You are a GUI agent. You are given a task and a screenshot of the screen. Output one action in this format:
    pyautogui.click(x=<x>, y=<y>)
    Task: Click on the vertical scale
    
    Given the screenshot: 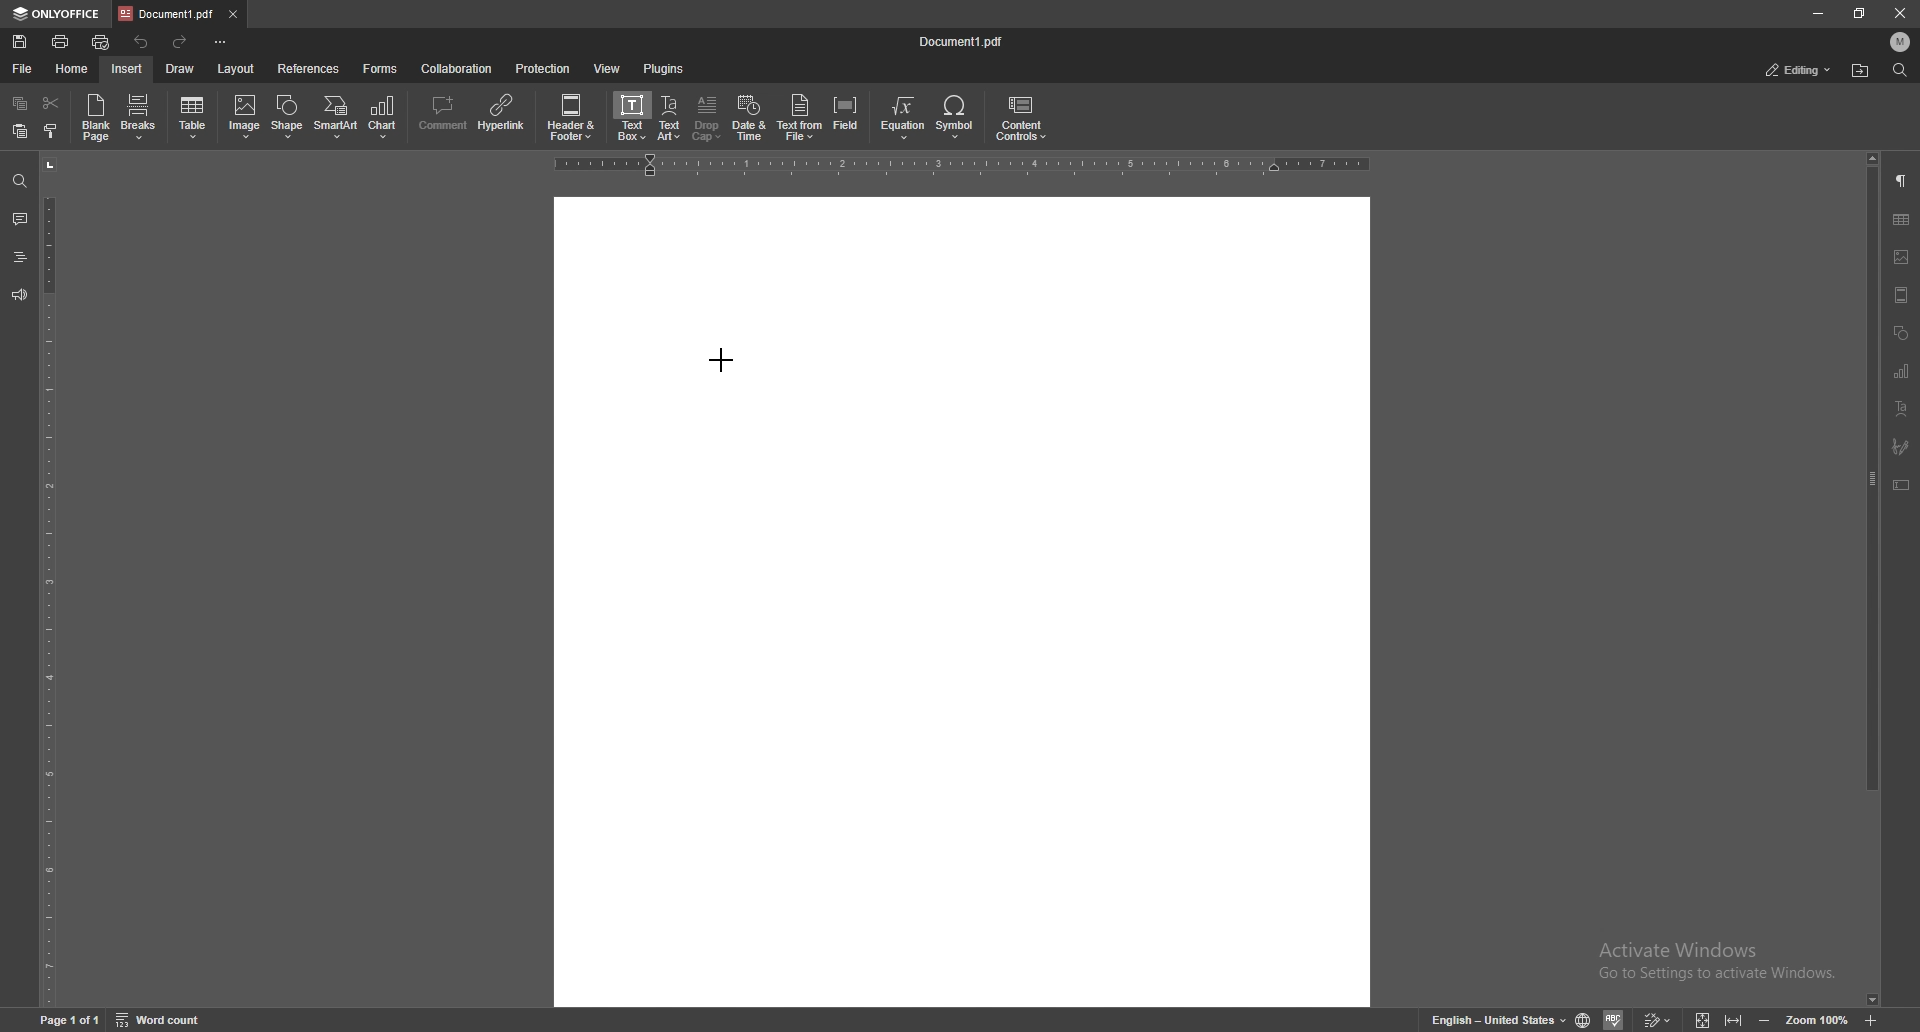 What is the action you would take?
    pyautogui.click(x=48, y=581)
    